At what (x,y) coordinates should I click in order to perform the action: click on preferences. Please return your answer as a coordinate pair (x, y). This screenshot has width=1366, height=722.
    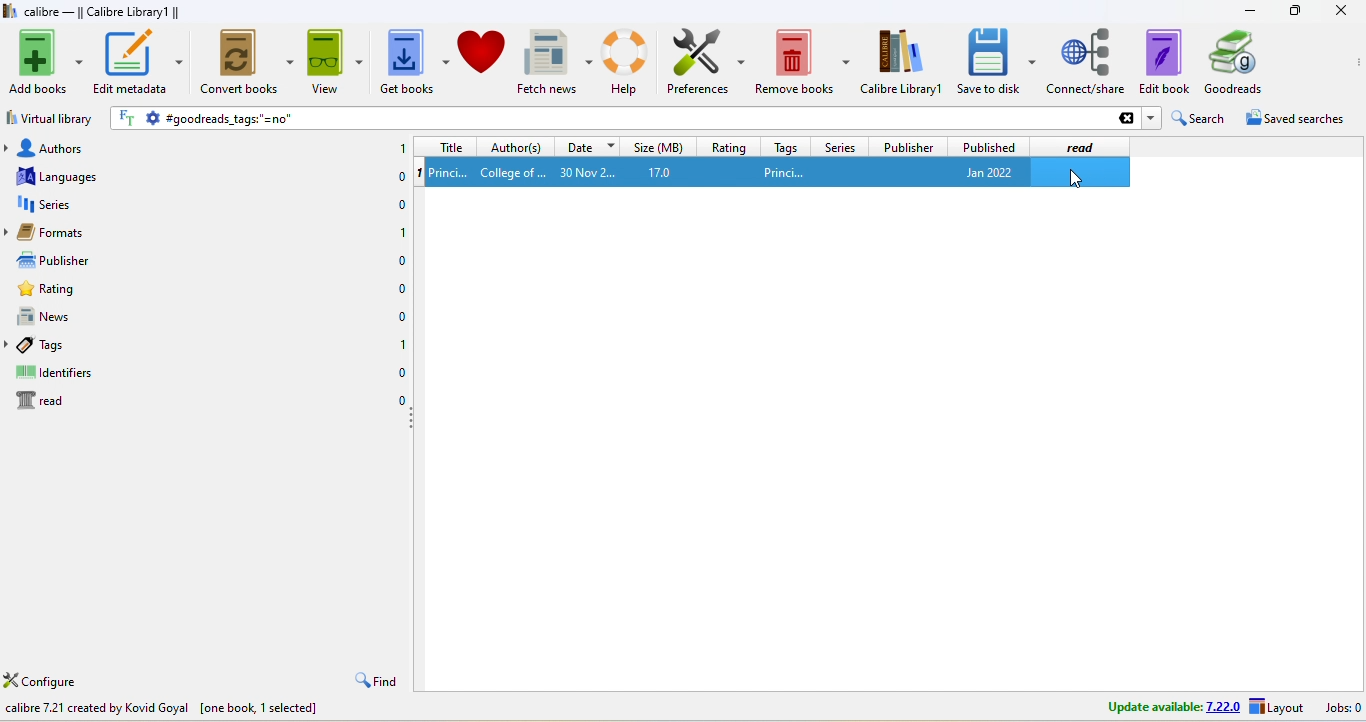
    Looking at the image, I should click on (706, 62).